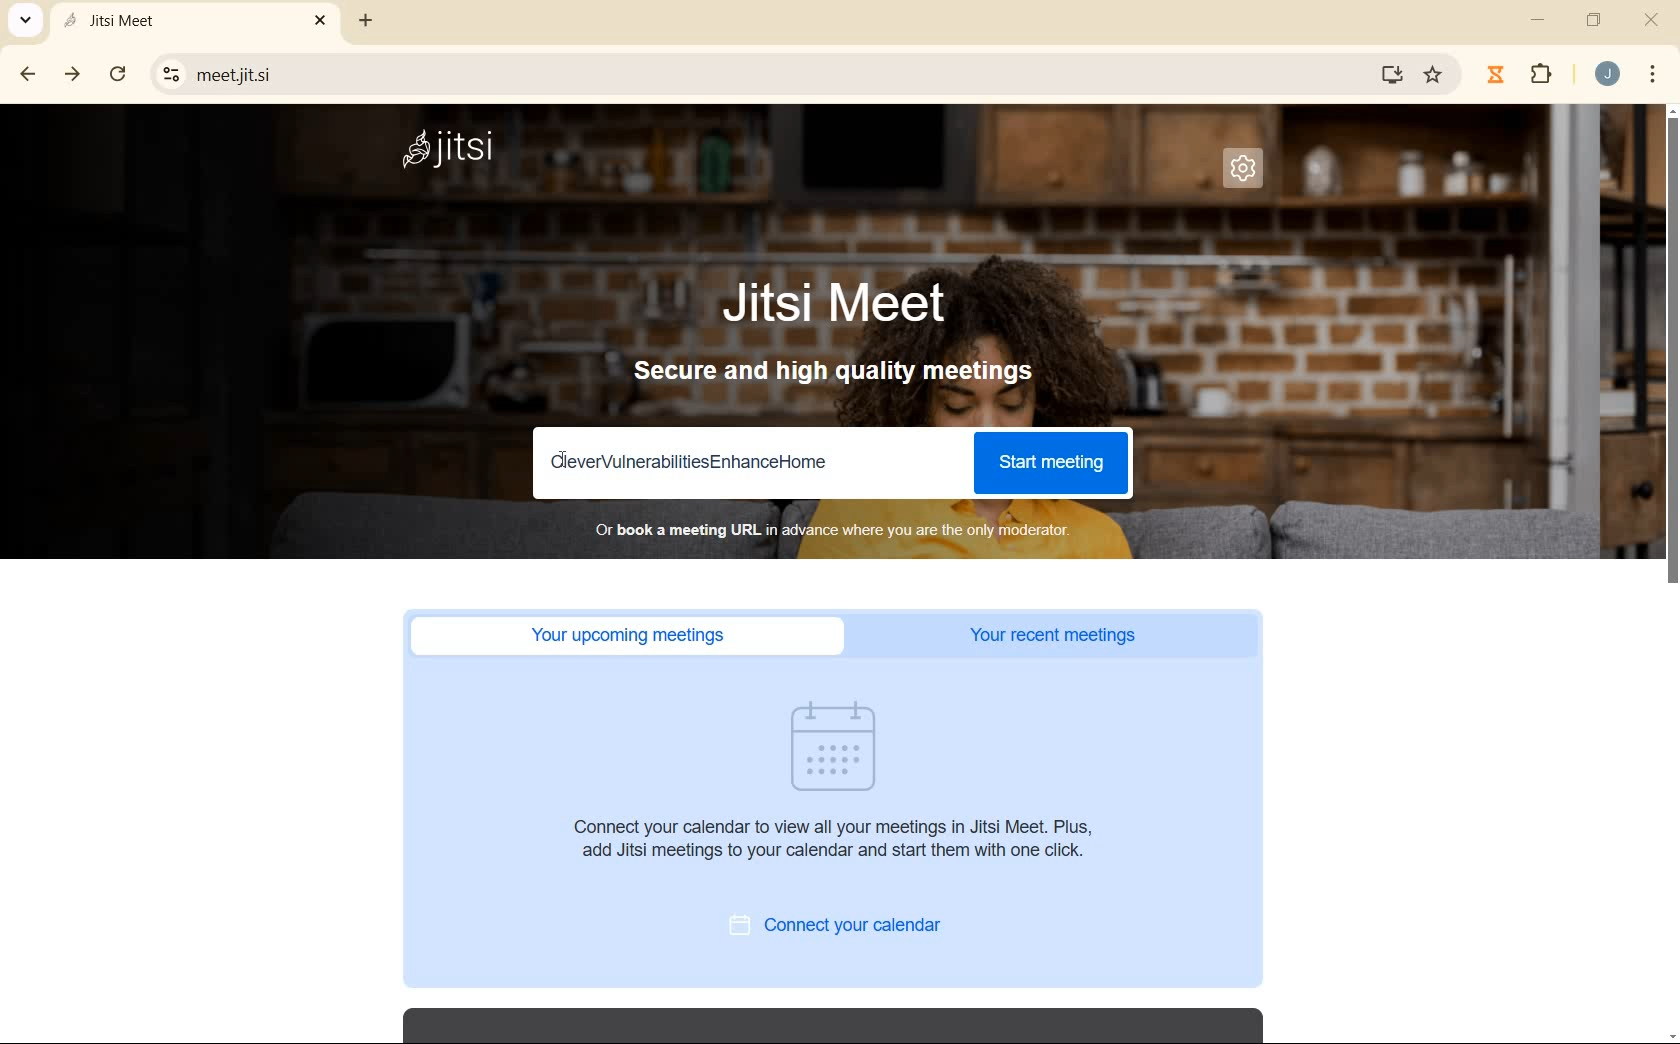 The height and width of the screenshot is (1044, 1680). Describe the element at coordinates (1432, 78) in the screenshot. I see `Favorite` at that location.